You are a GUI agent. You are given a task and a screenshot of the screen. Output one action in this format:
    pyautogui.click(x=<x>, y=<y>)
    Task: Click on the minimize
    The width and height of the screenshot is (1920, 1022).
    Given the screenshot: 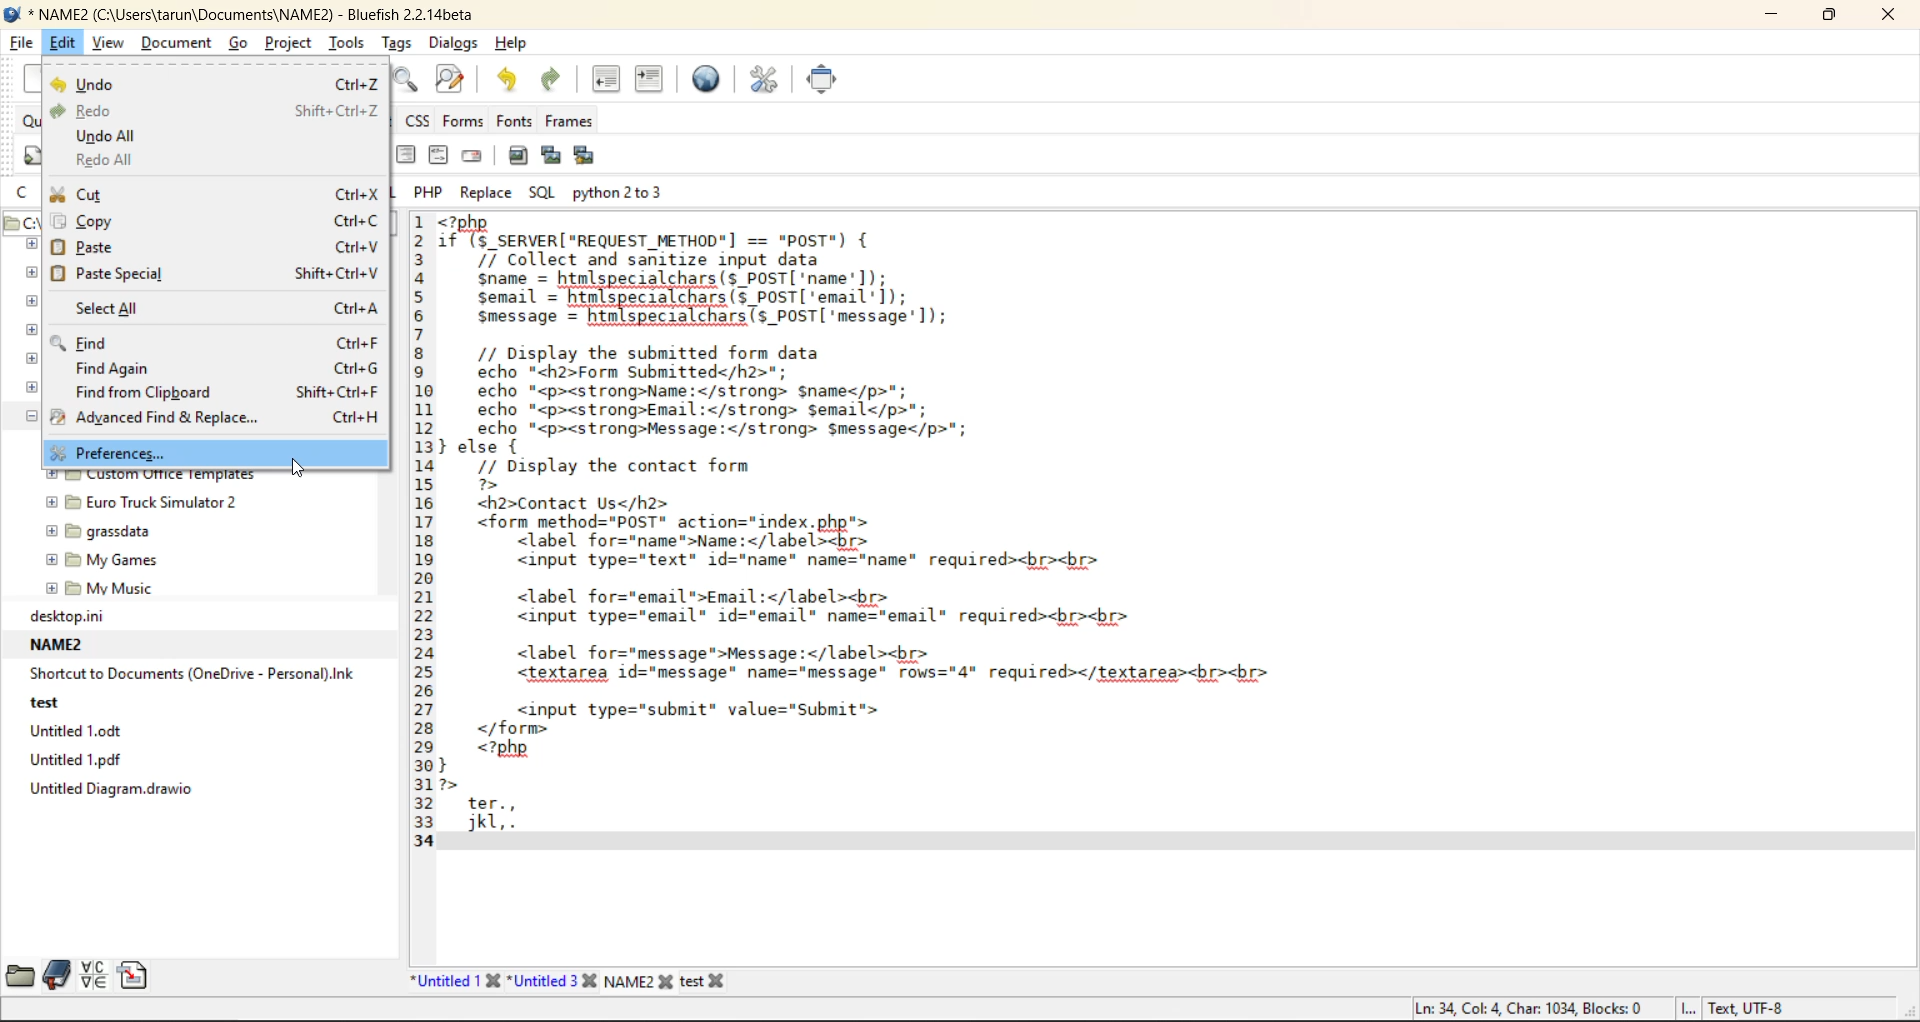 What is the action you would take?
    pyautogui.click(x=1774, y=15)
    